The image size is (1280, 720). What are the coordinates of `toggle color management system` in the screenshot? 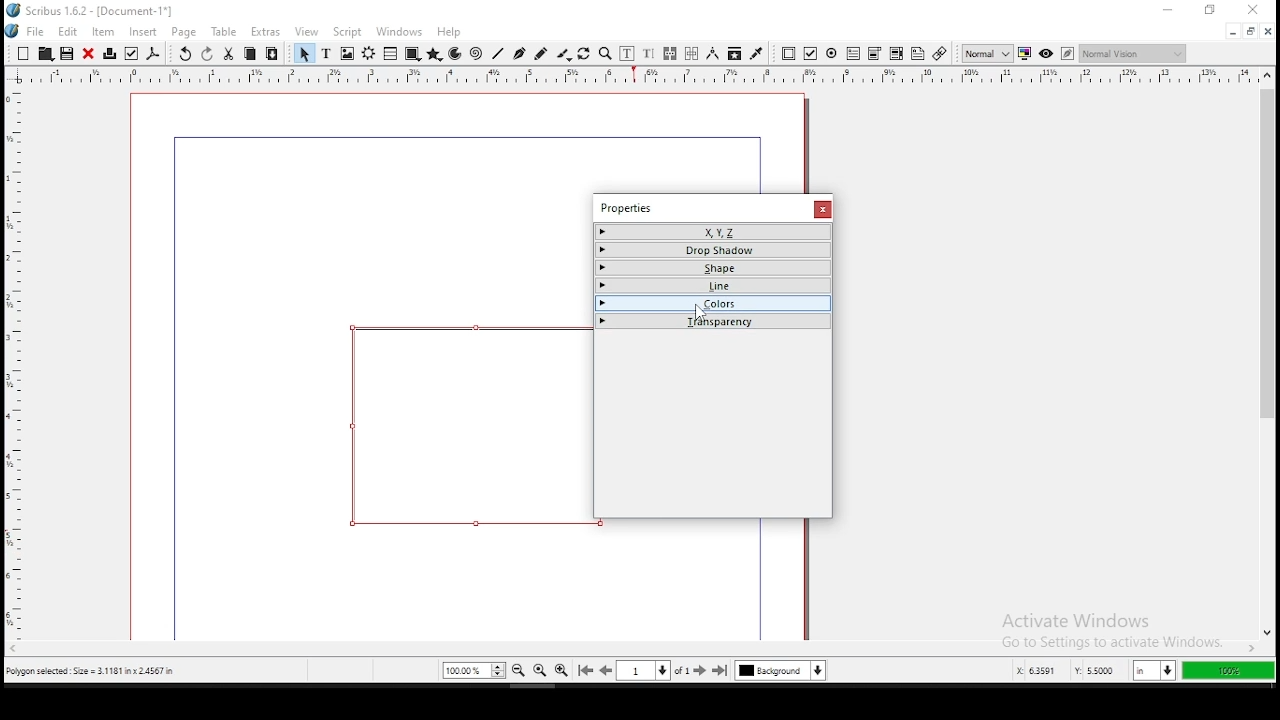 It's located at (1024, 54).